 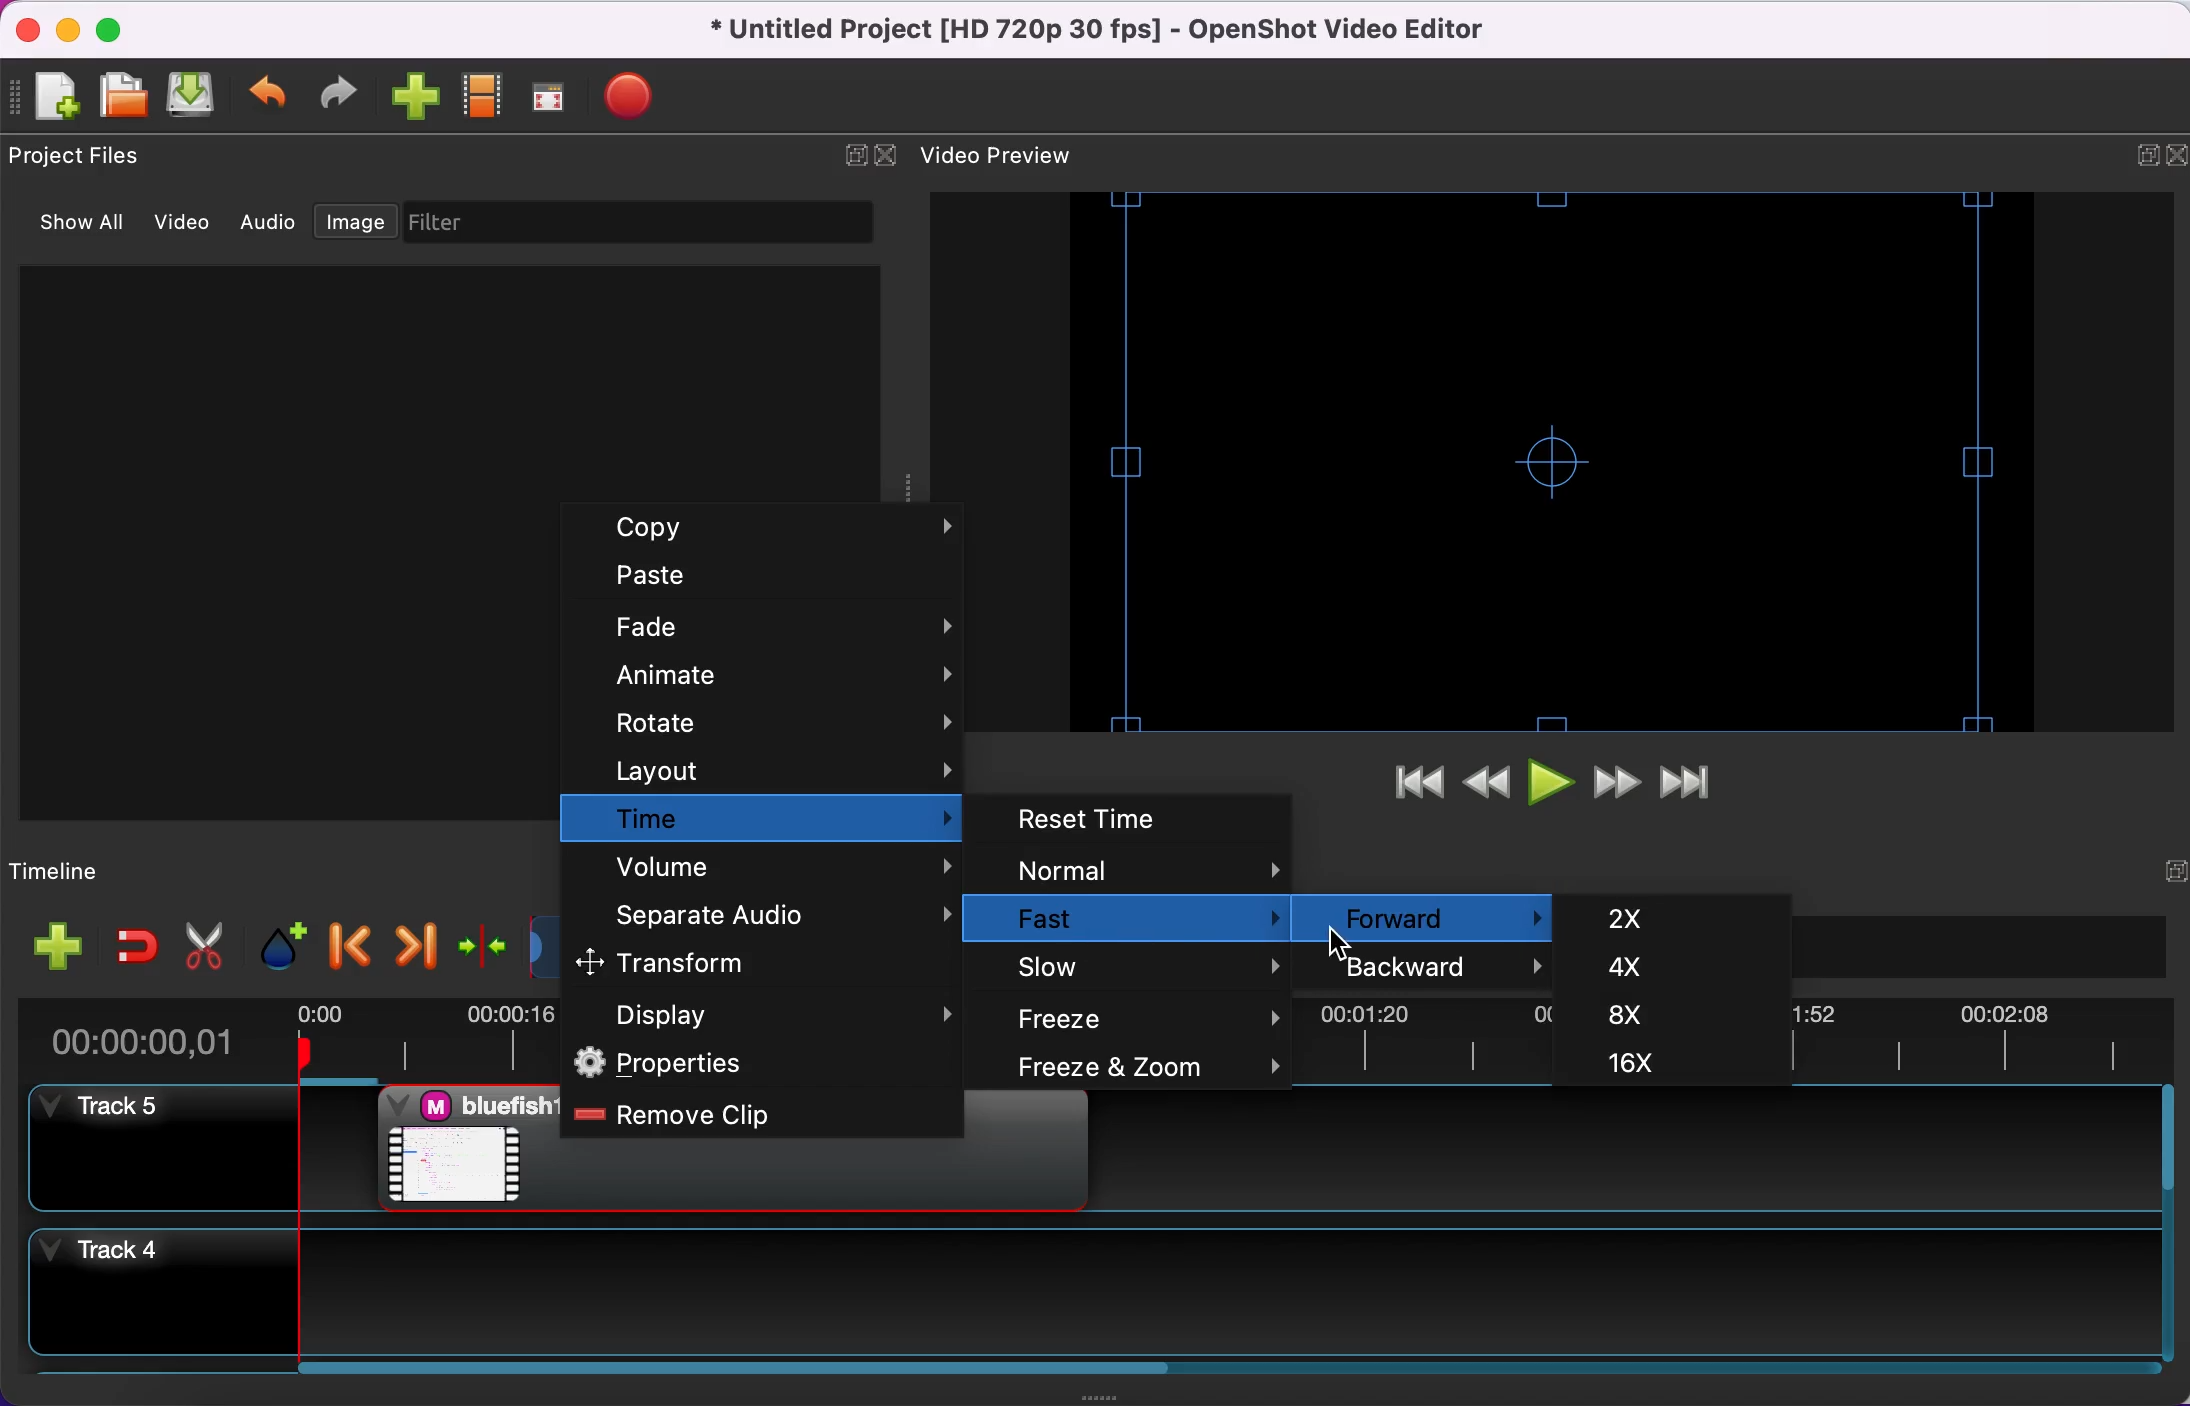 I want to click on forward, so click(x=1429, y=919).